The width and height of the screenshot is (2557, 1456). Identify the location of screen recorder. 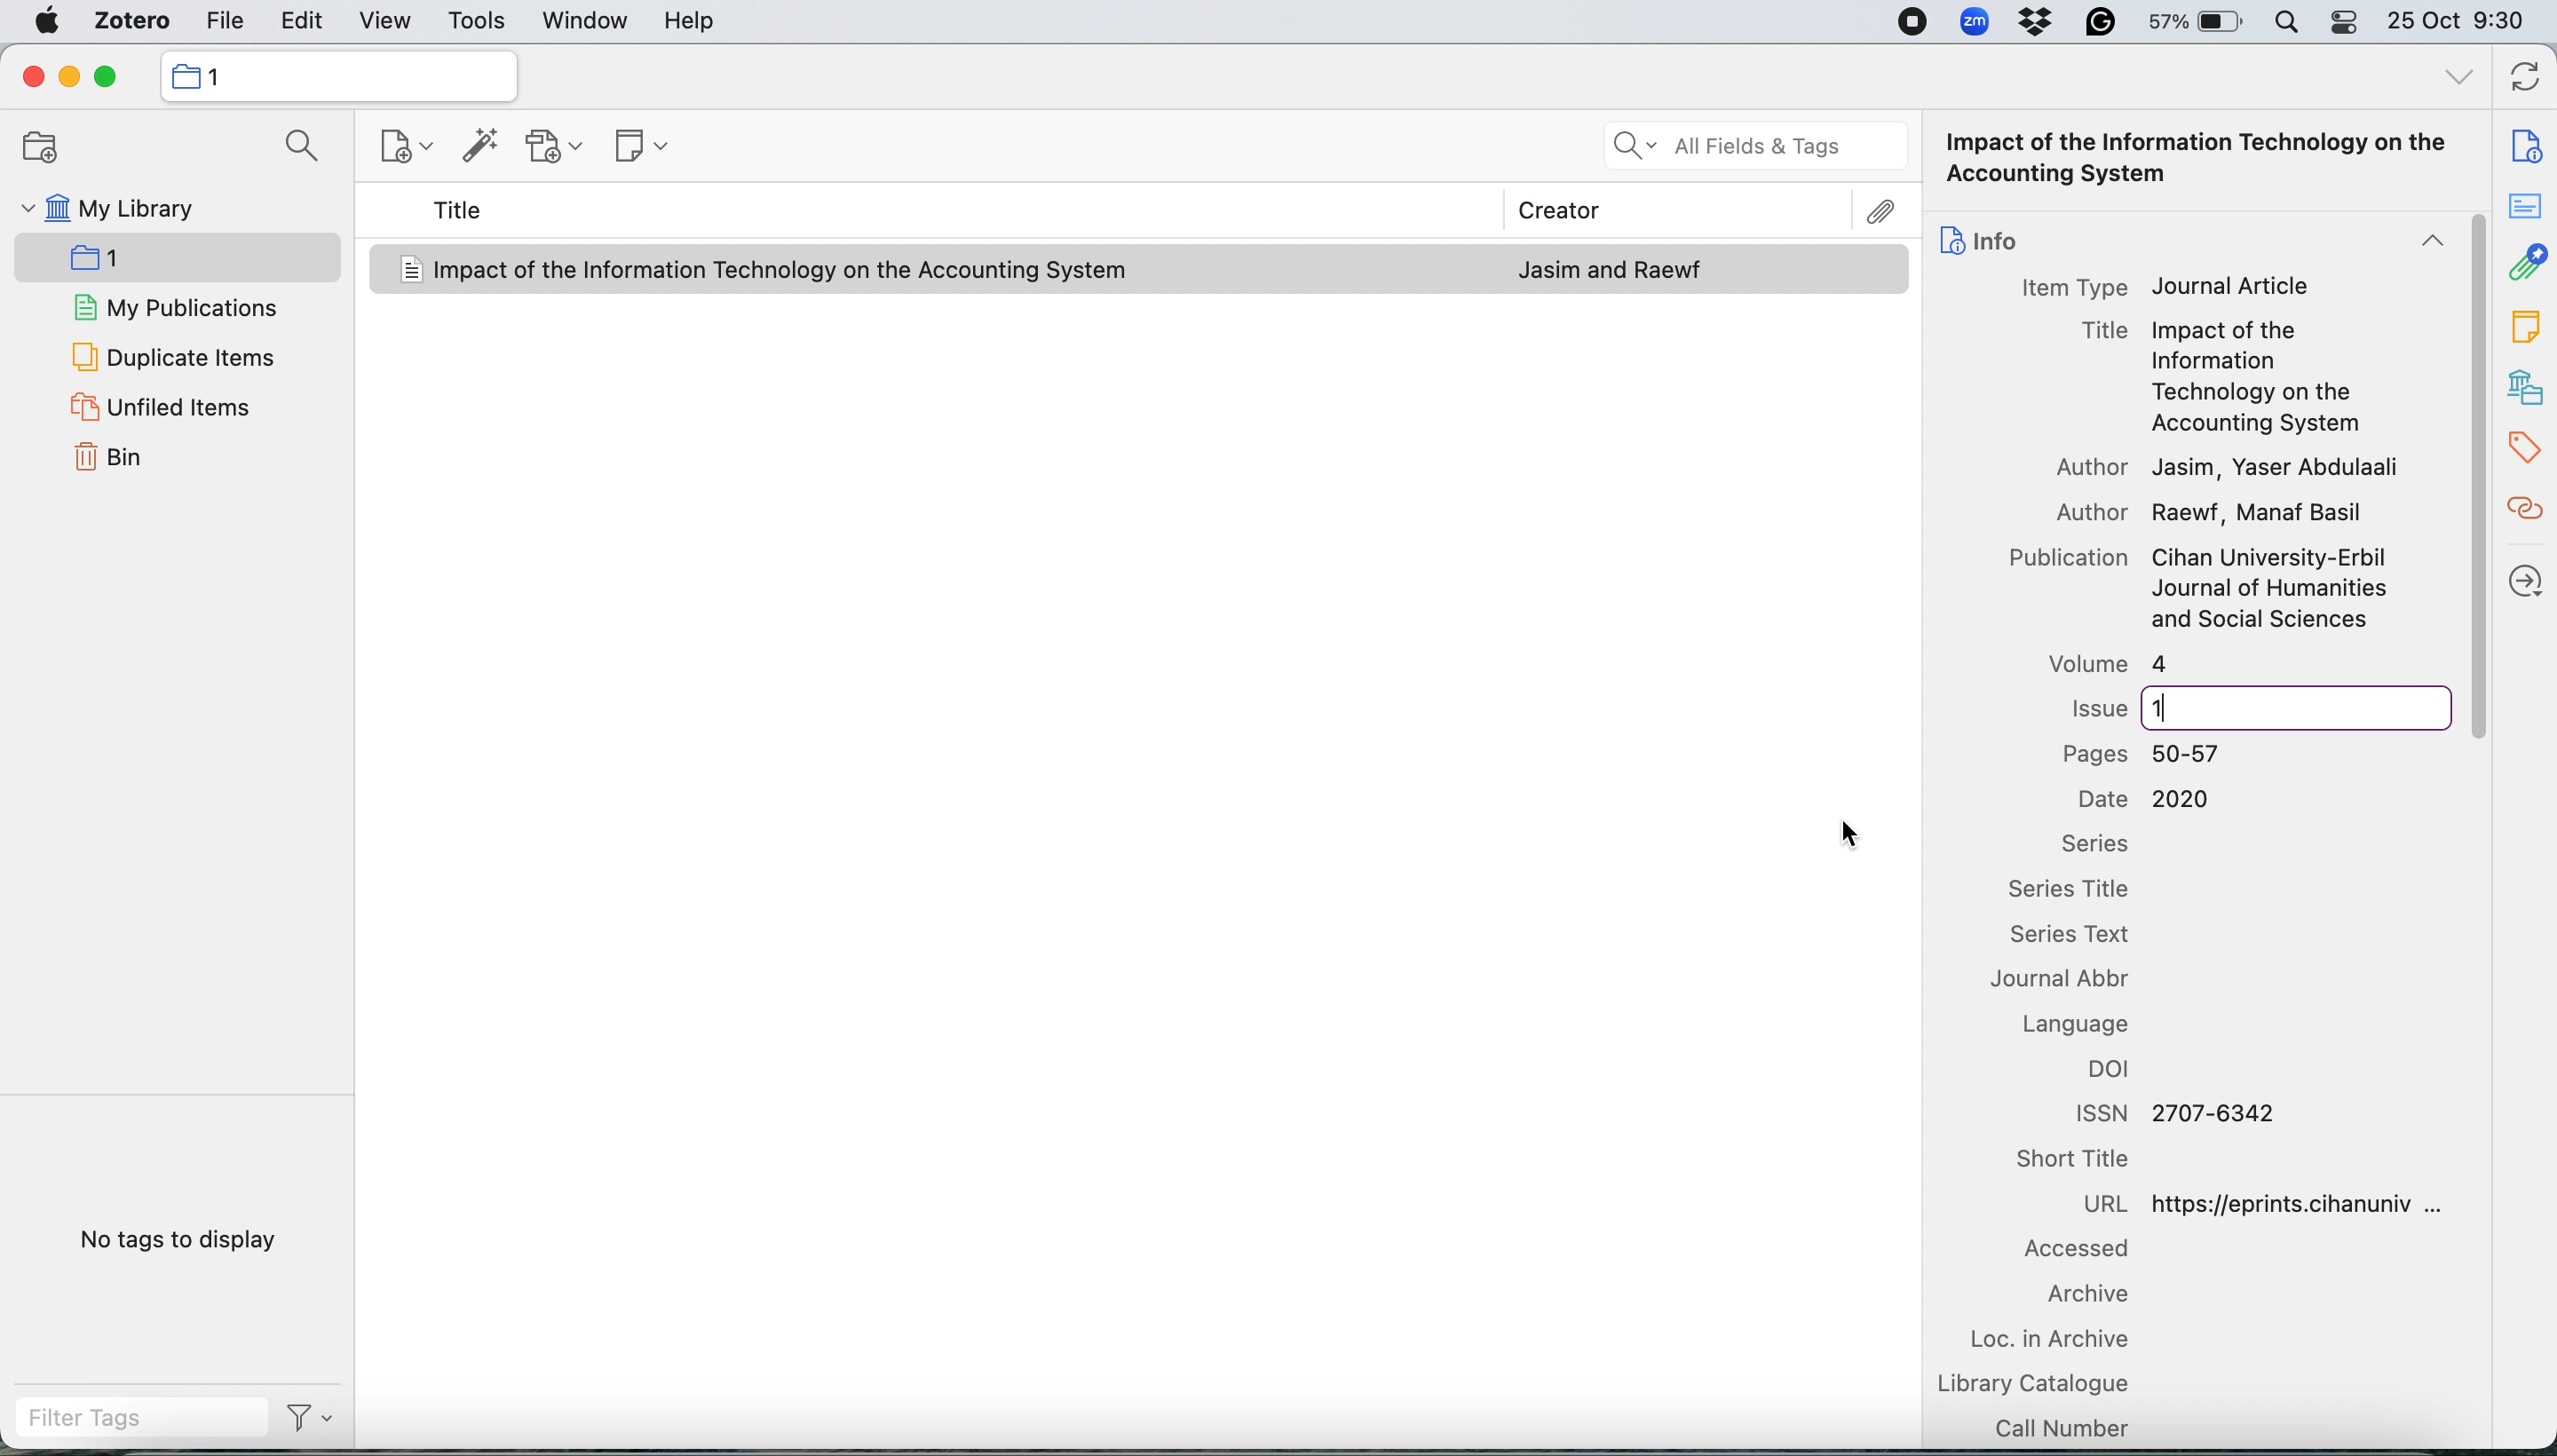
(1912, 21).